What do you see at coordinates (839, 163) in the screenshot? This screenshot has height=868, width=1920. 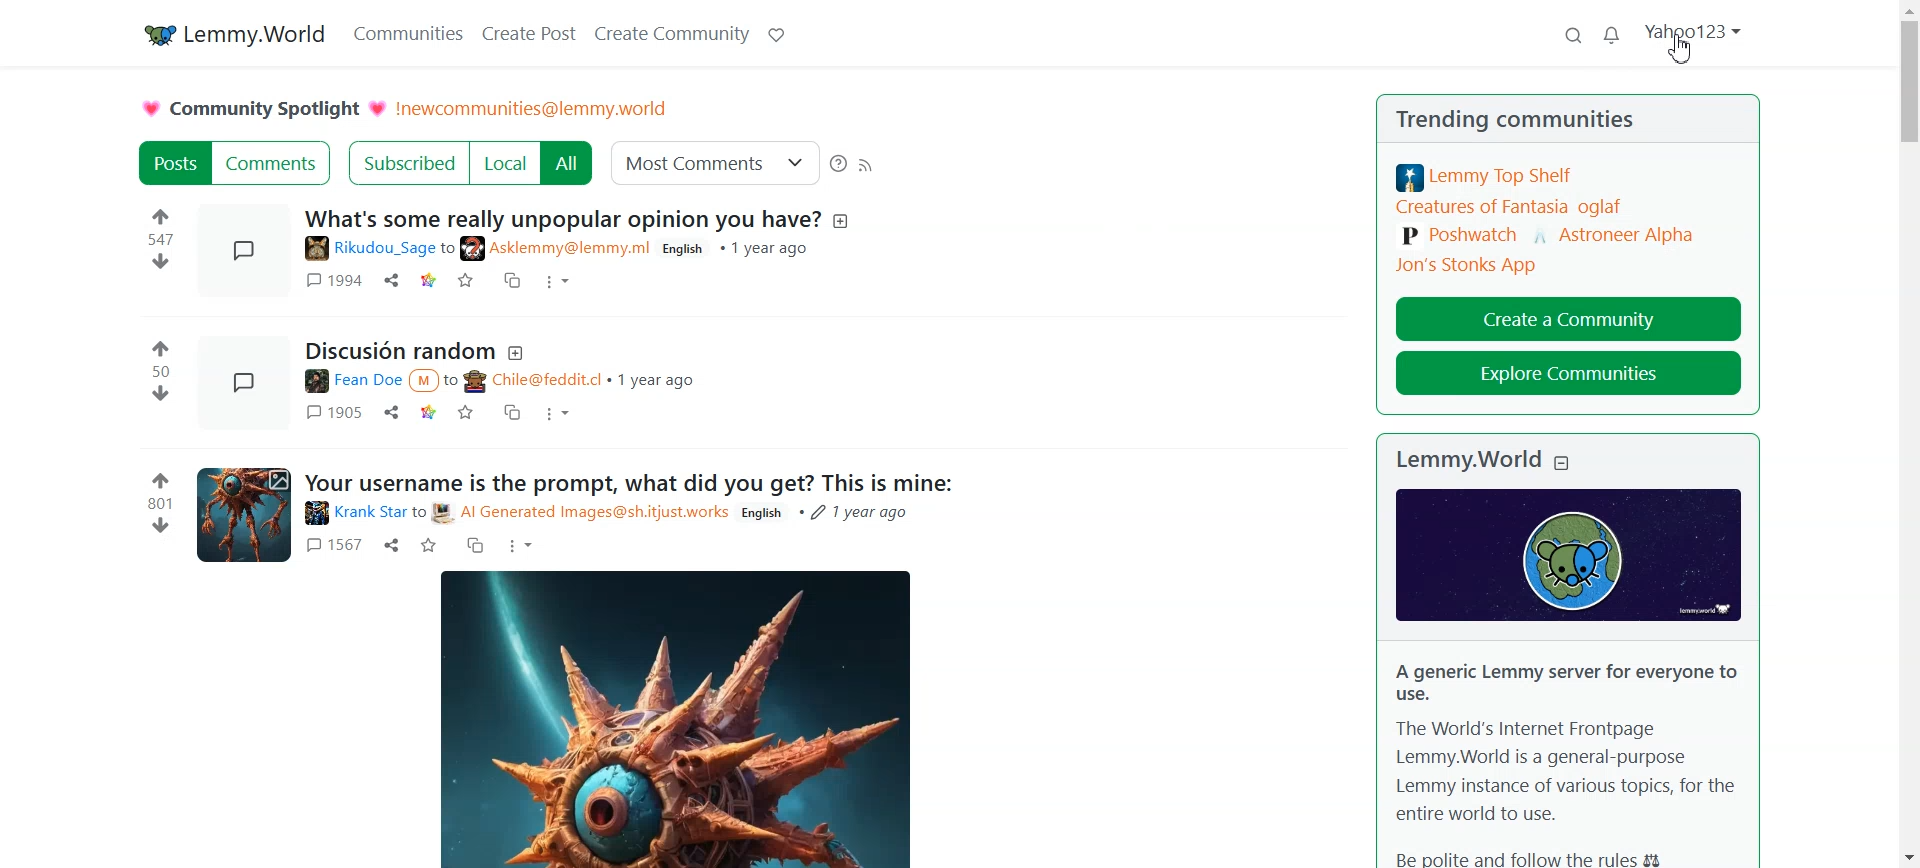 I see `Sorting Help` at bounding box center [839, 163].